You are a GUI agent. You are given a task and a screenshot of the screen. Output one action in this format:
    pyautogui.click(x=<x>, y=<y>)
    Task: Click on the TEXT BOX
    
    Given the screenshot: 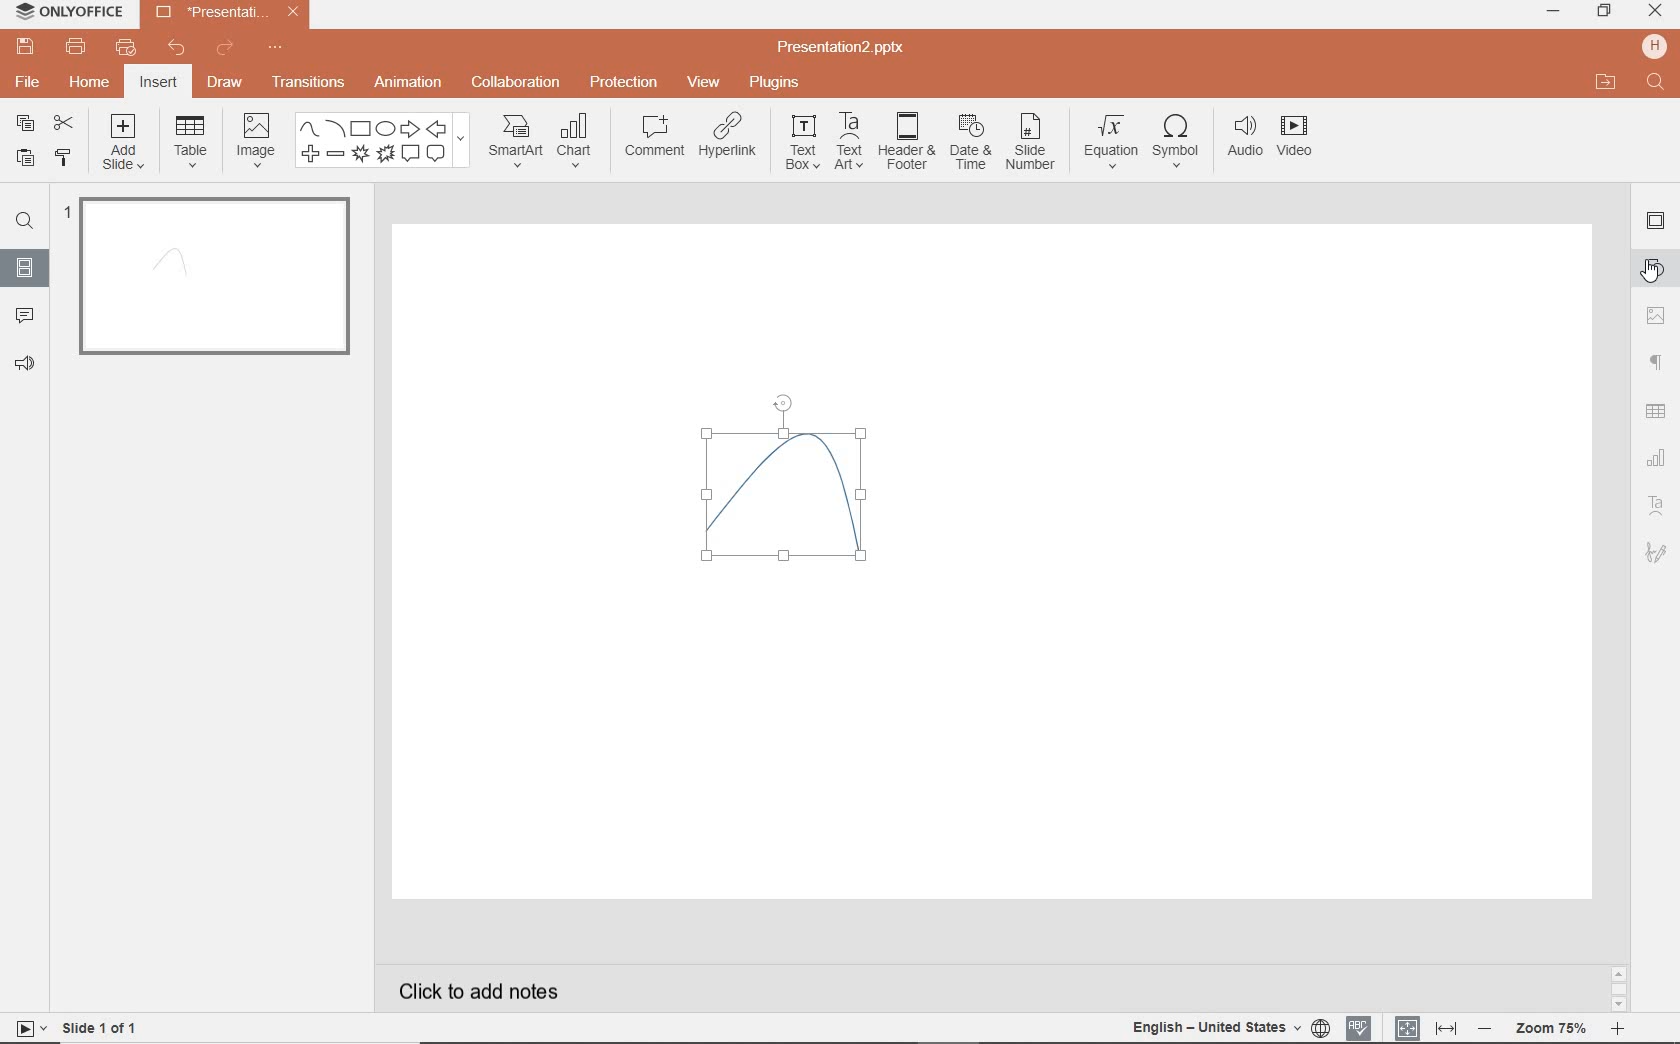 What is the action you would take?
    pyautogui.click(x=800, y=146)
    